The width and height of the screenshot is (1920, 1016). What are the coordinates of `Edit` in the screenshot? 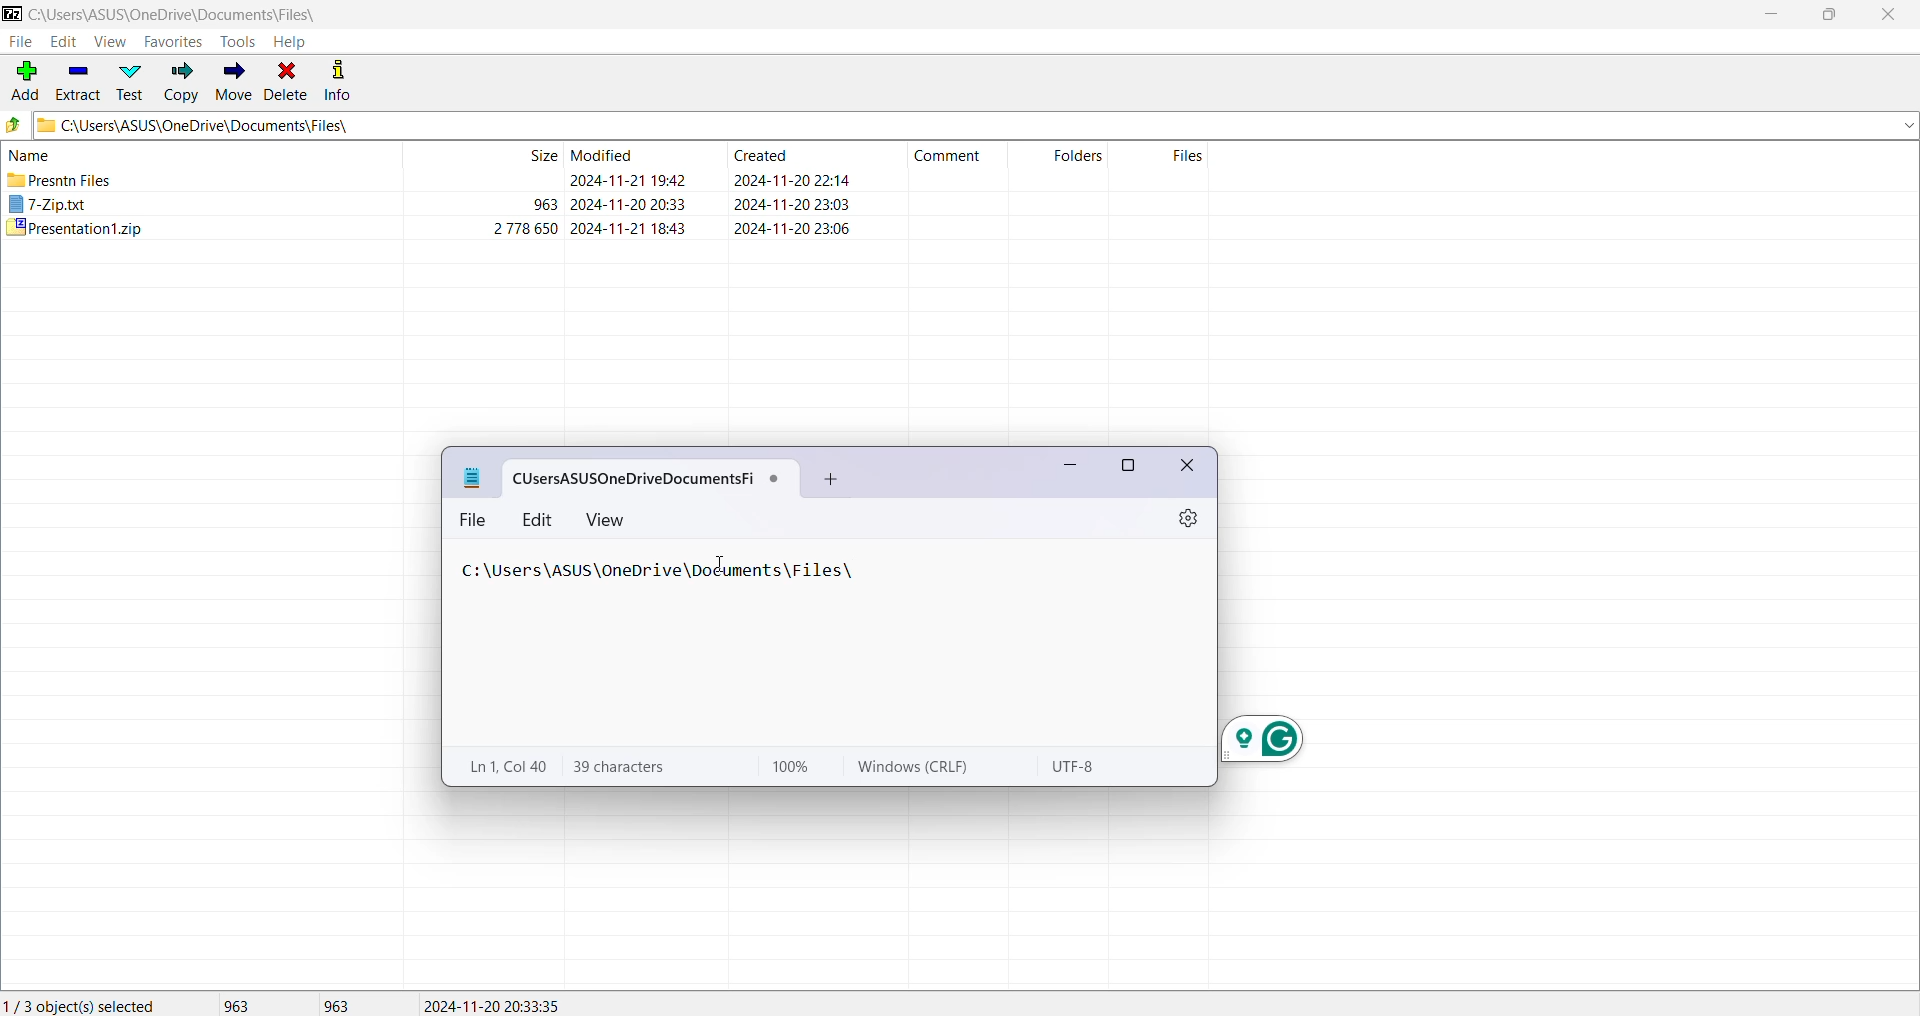 It's located at (63, 42).